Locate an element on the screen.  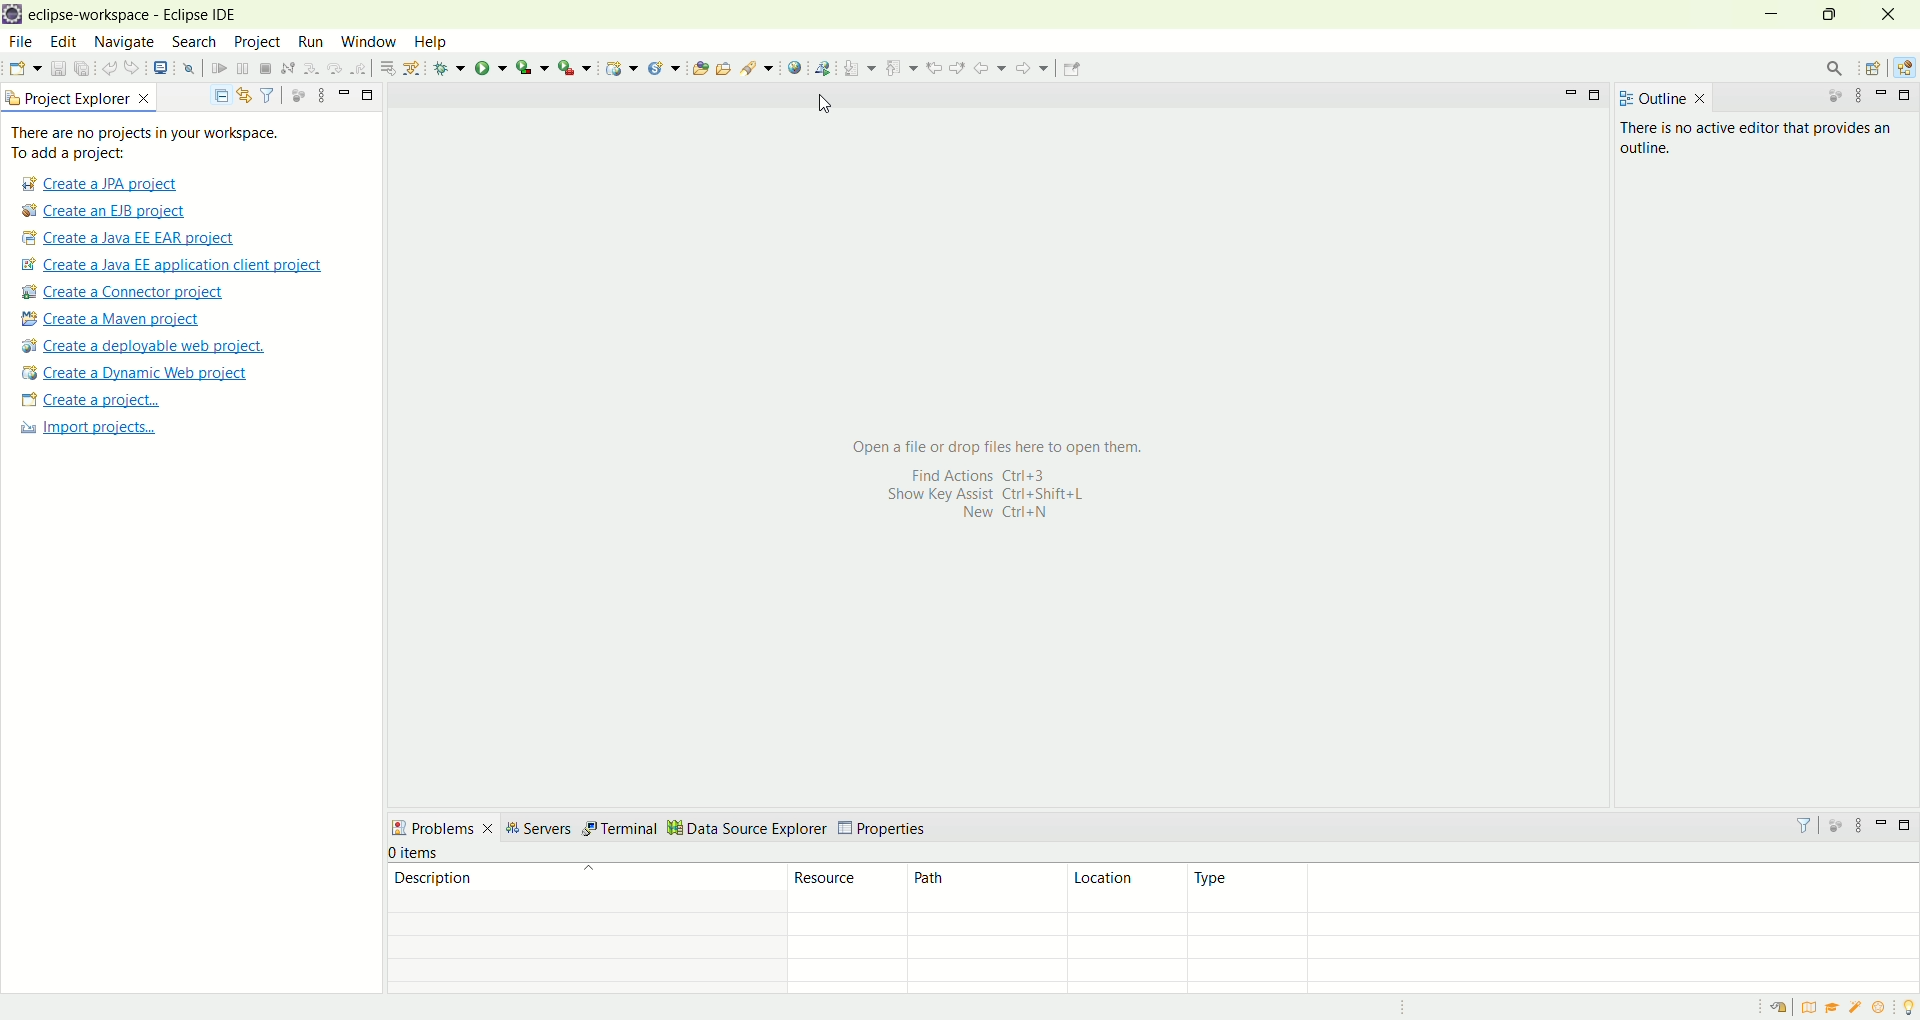
save is located at coordinates (60, 69).